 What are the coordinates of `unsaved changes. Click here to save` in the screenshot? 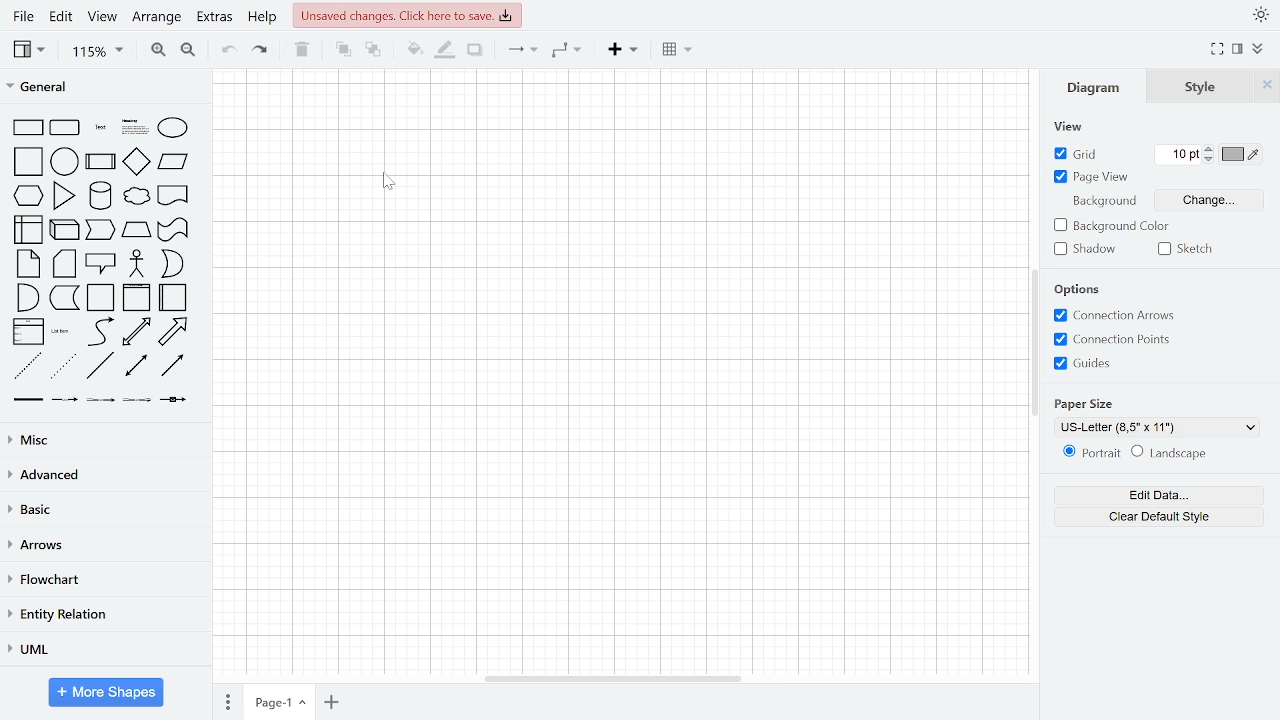 It's located at (405, 15).